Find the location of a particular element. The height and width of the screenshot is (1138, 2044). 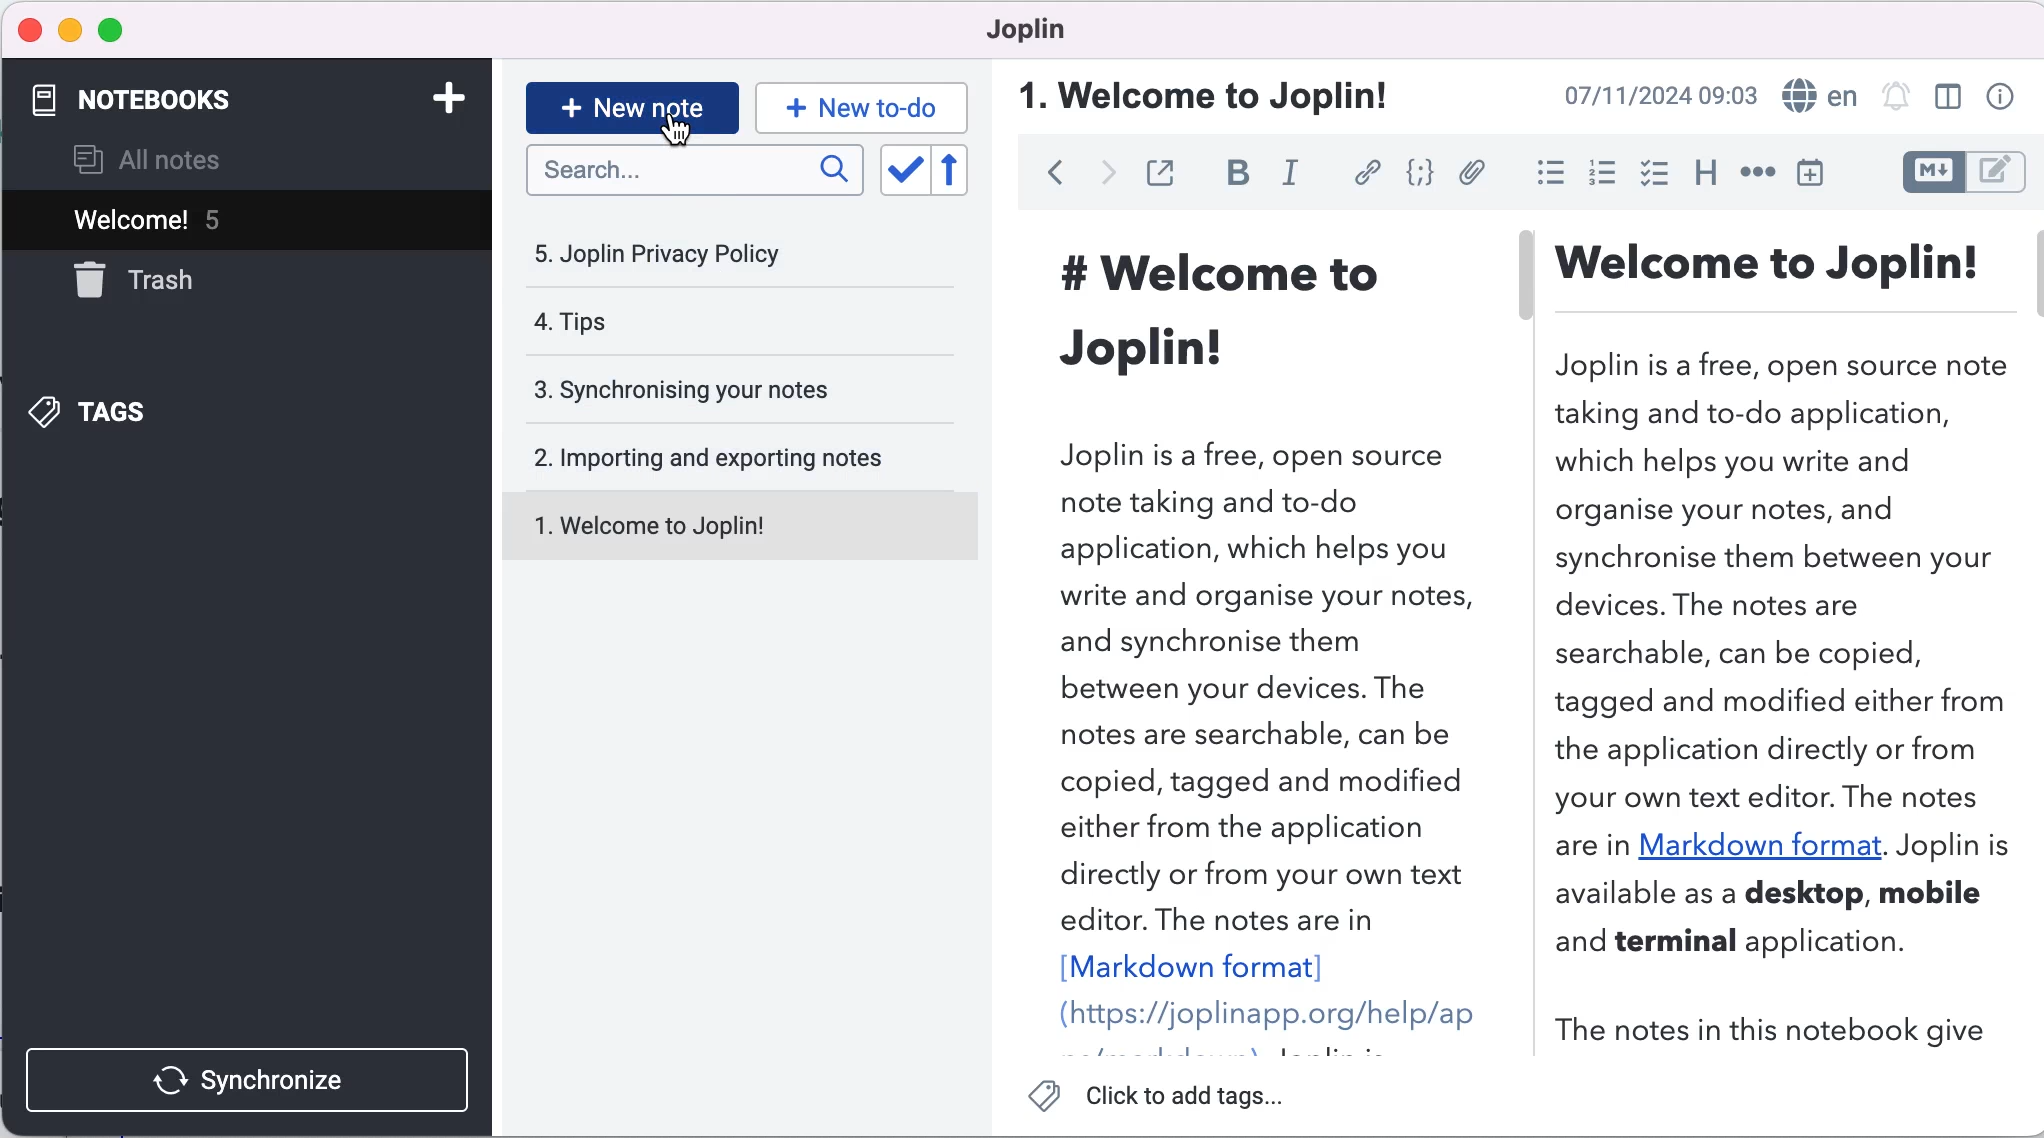

toggle editor layout is located at coordinates (1948, 98).